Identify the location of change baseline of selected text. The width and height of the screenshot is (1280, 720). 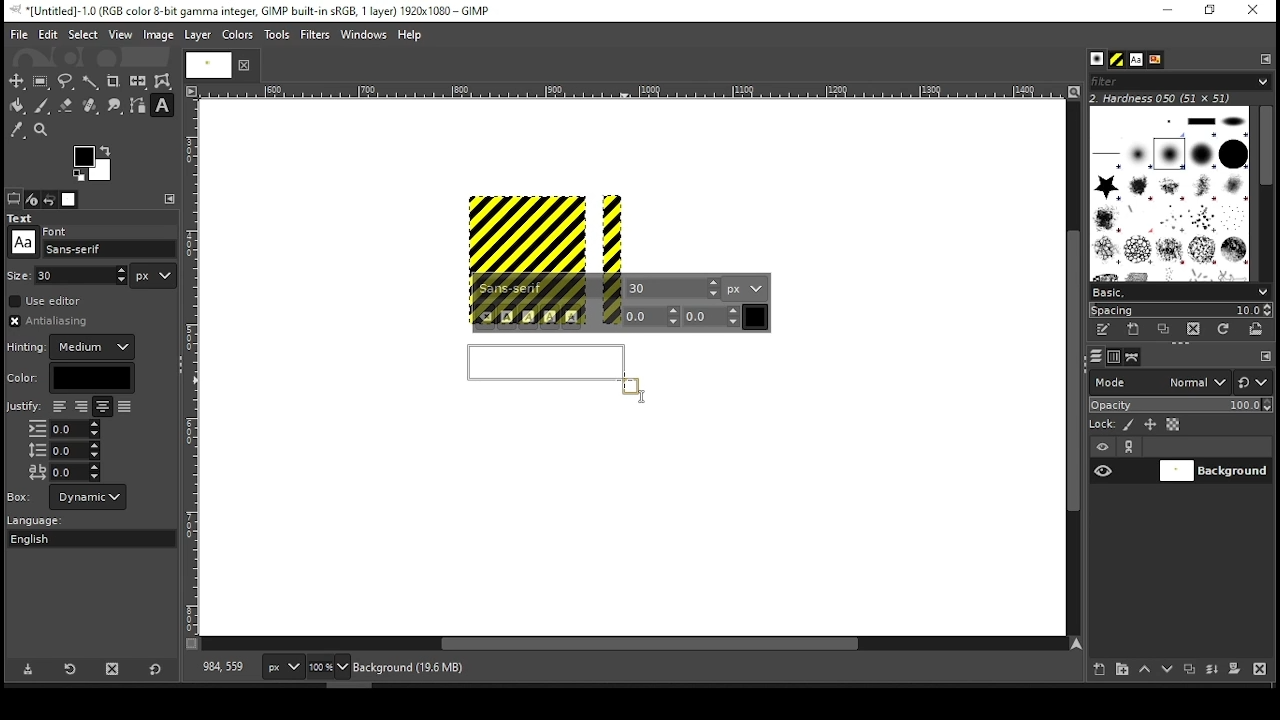
(652, 316).